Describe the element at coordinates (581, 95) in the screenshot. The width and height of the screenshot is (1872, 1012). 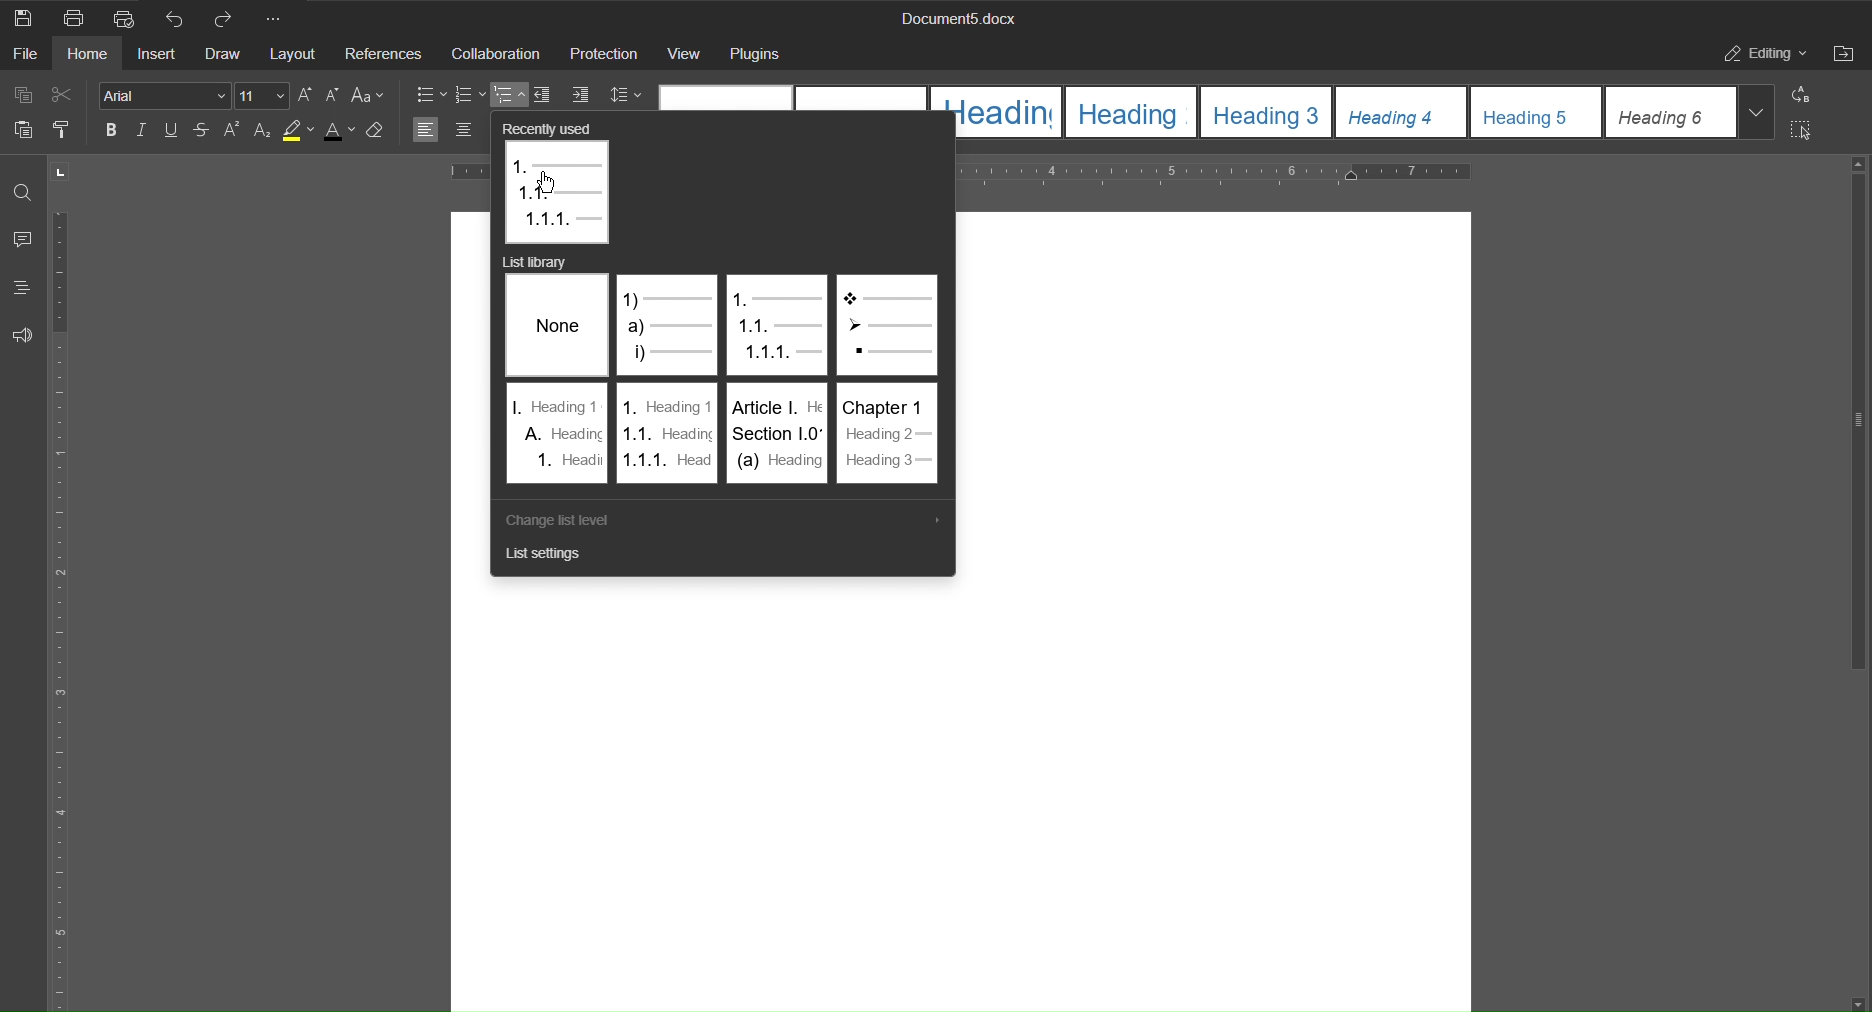
I see `Increase Indents` at that location.